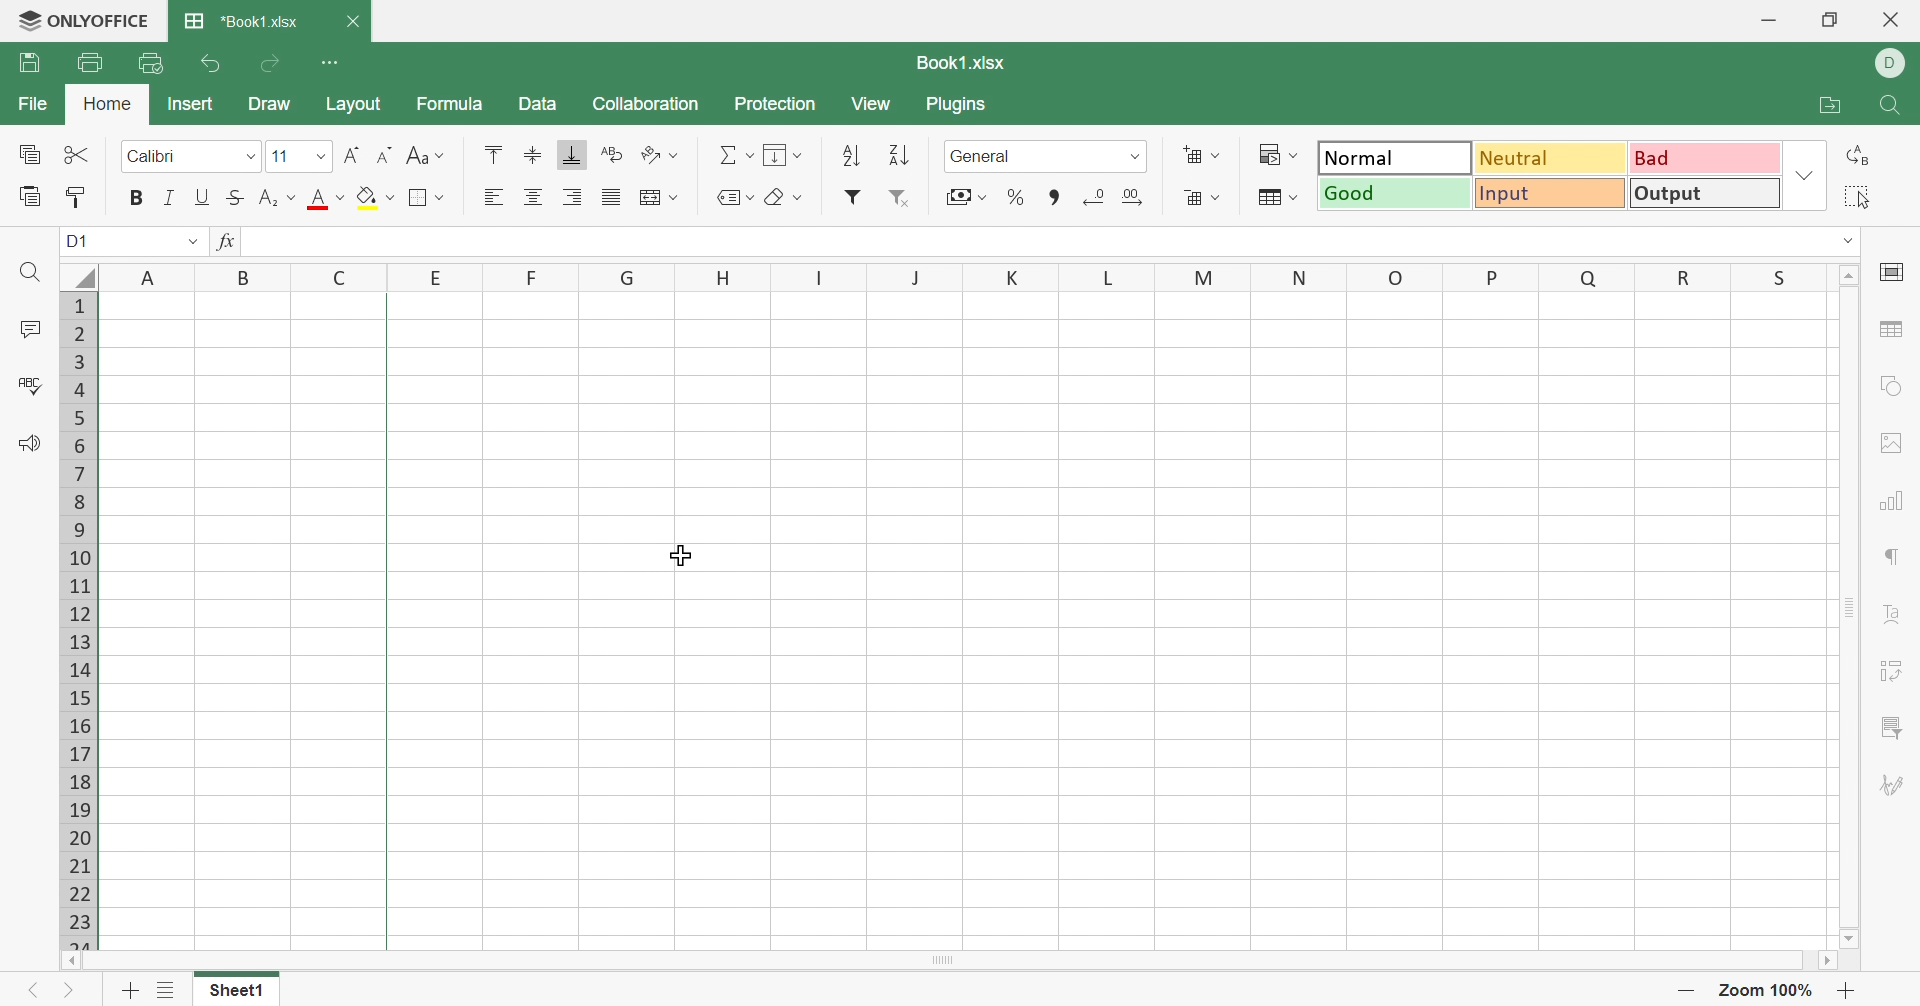  I want to click on Restore Down, so click(1831, 20).